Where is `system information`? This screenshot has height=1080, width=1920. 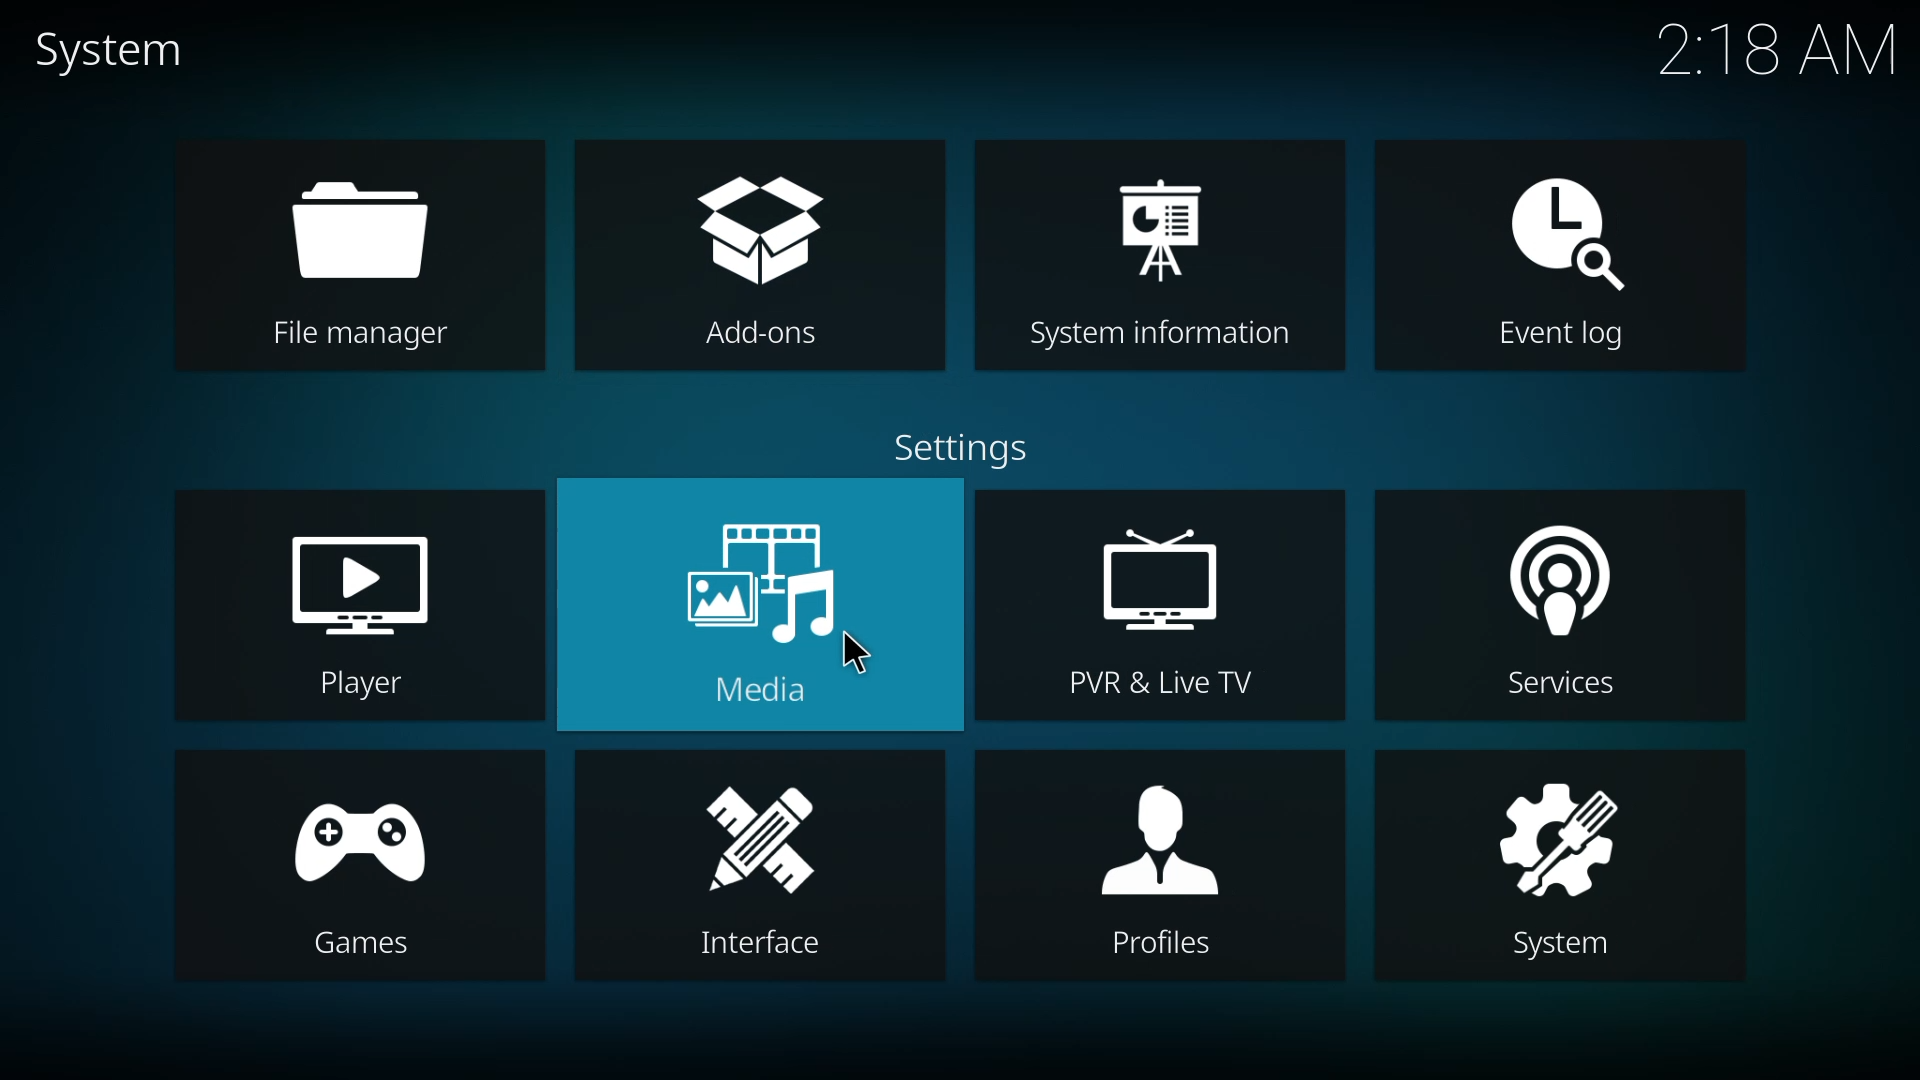
system information is located at coordinates (1166, 256).